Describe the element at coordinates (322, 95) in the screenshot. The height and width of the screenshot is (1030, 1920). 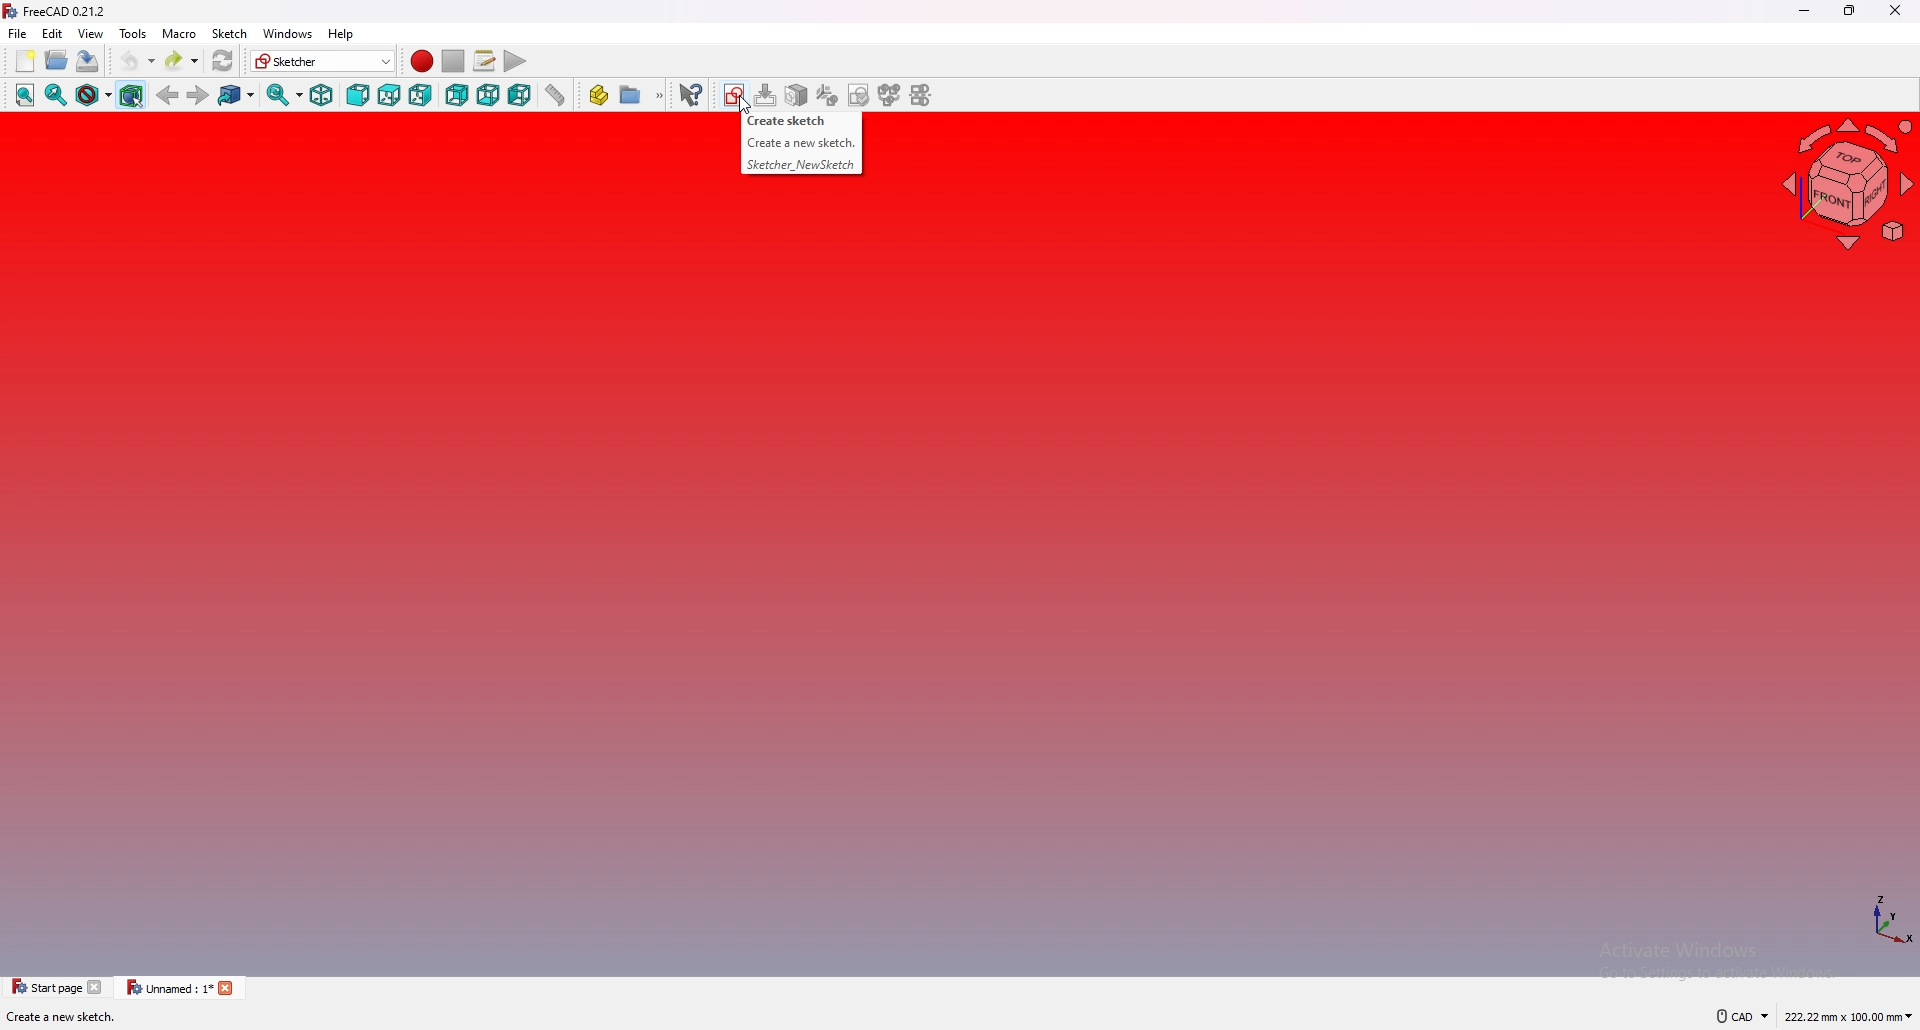
I see `isometric` at that location.